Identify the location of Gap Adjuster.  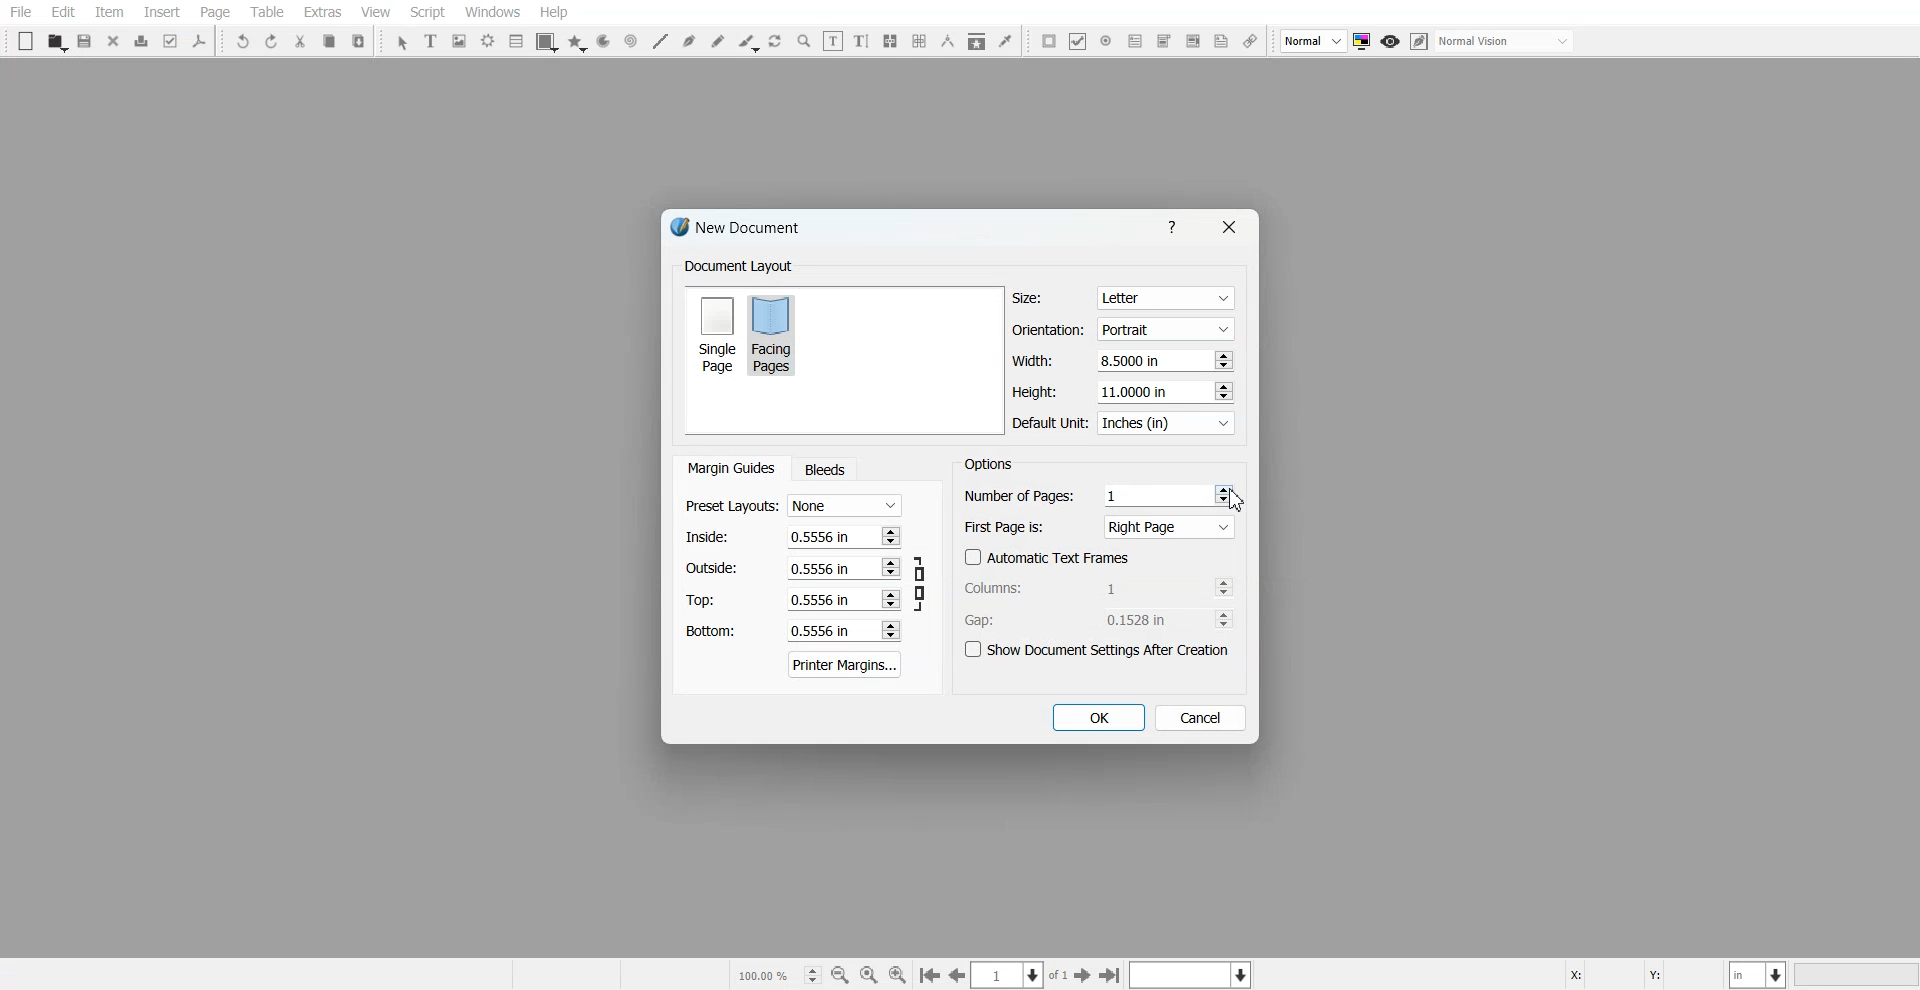
(1099, 619).